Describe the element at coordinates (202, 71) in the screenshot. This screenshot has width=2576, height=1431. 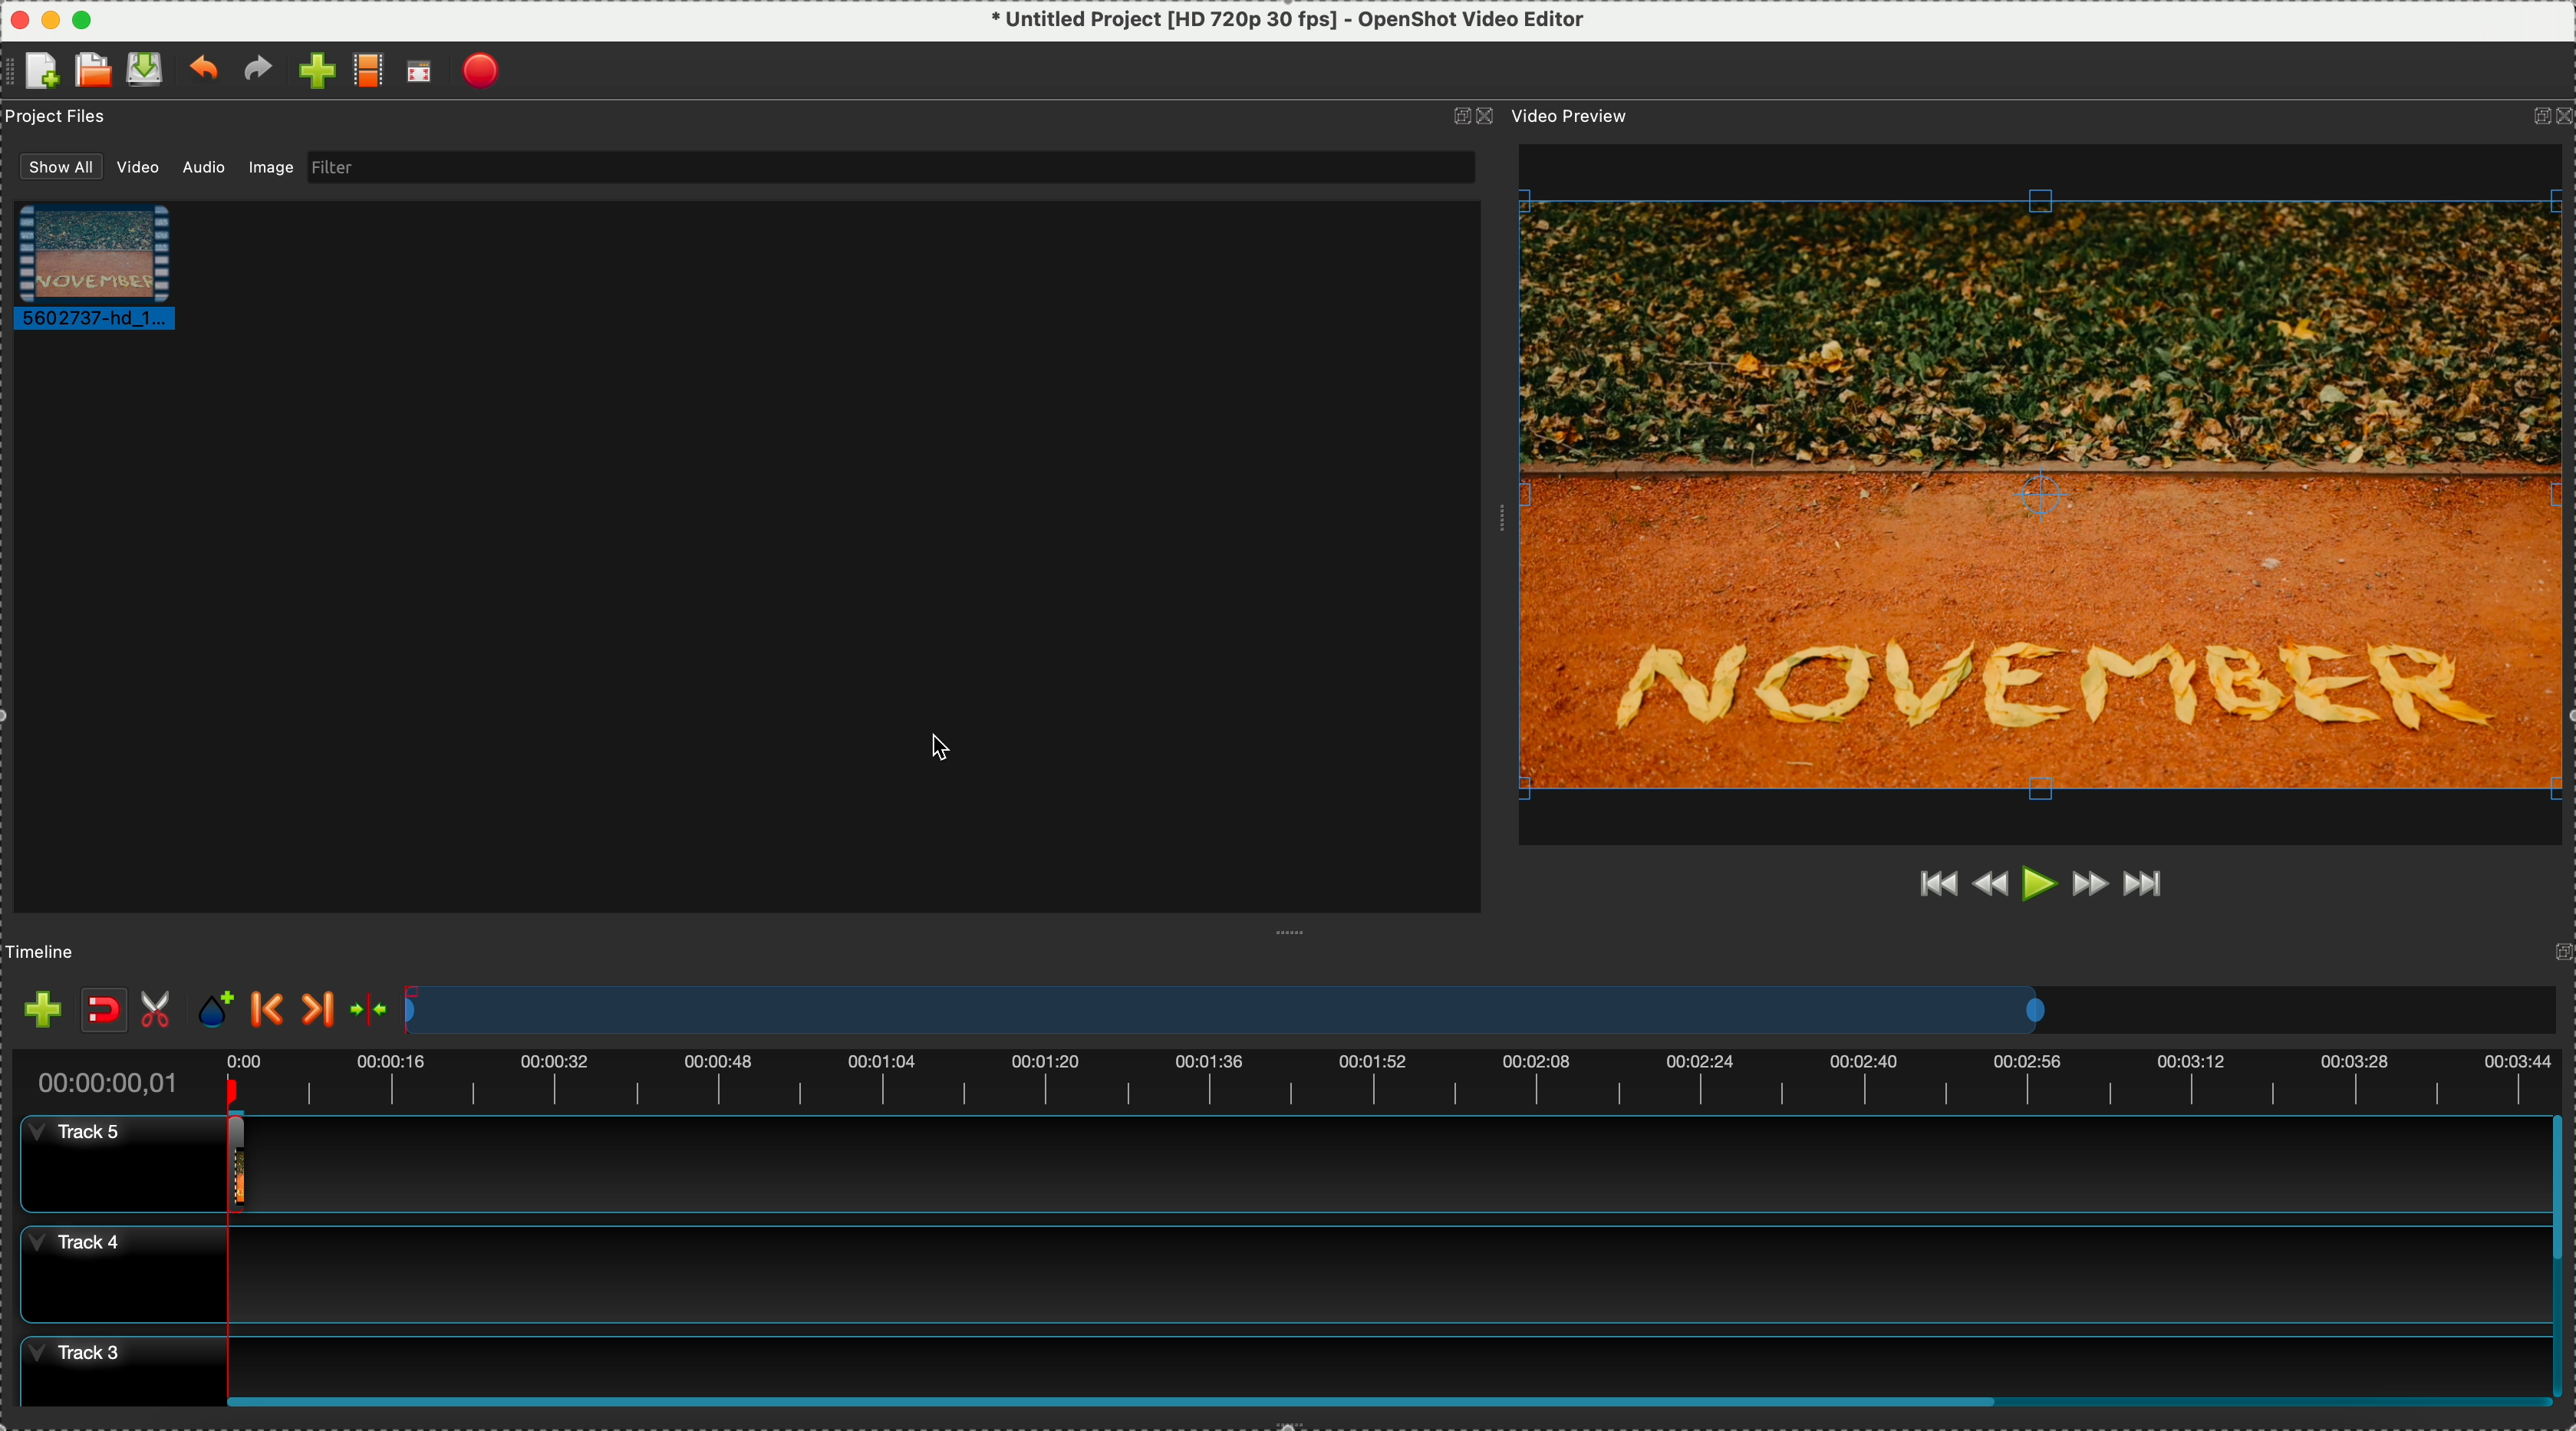
I see `undo` at that location.